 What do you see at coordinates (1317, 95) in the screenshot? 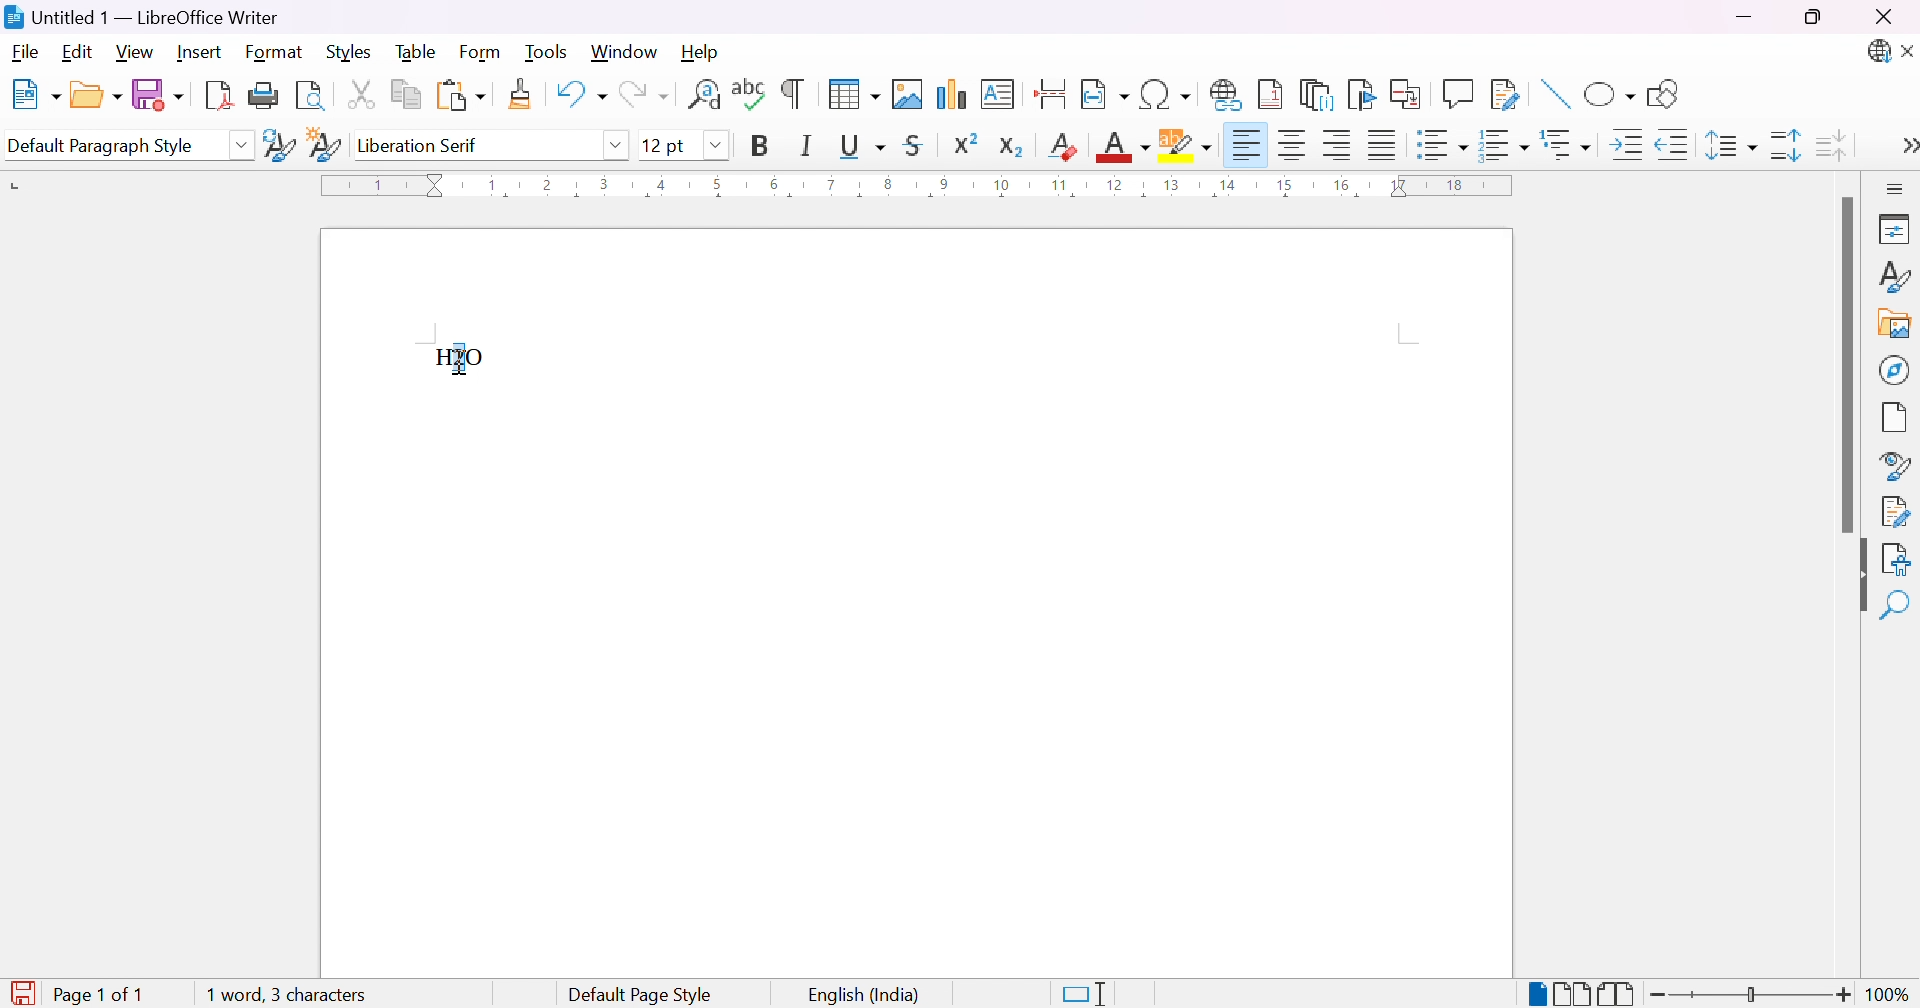
I see `Insert endnote` at bounding box center [1317, 95].